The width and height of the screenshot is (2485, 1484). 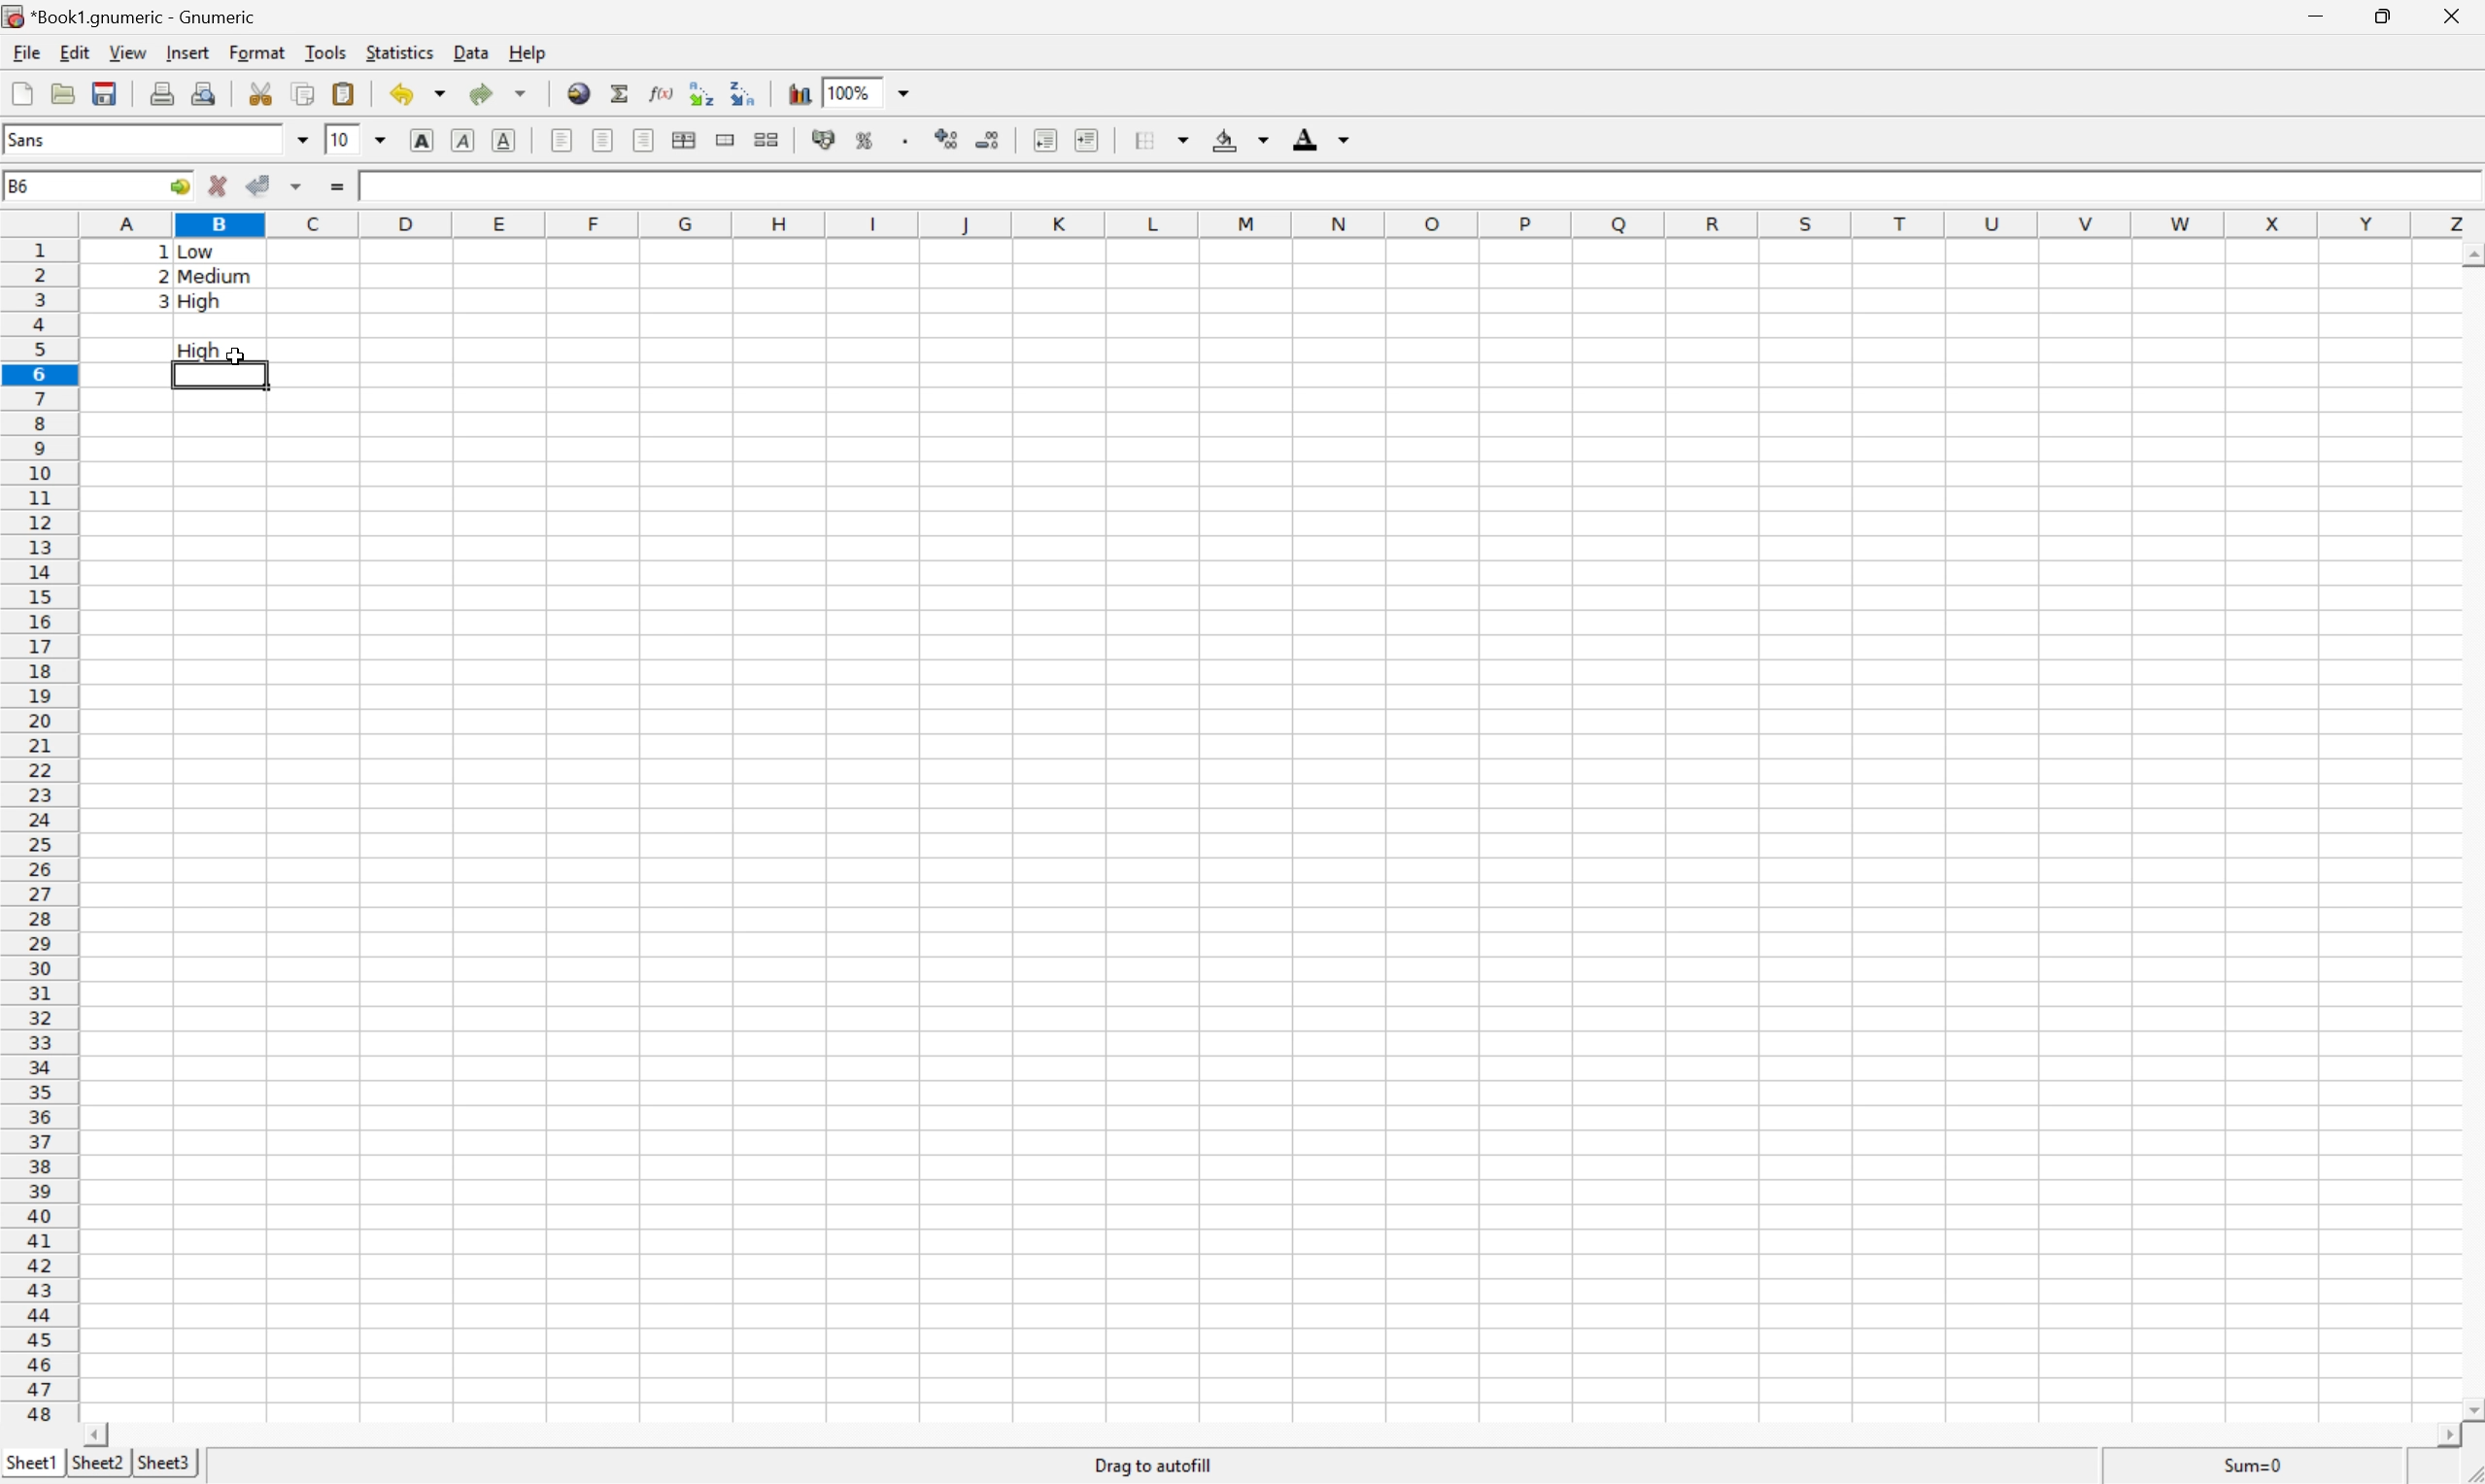 What do you see at coordinates (367, 187) in the screenshot?
I see `1` at bounding box center [367, 187].